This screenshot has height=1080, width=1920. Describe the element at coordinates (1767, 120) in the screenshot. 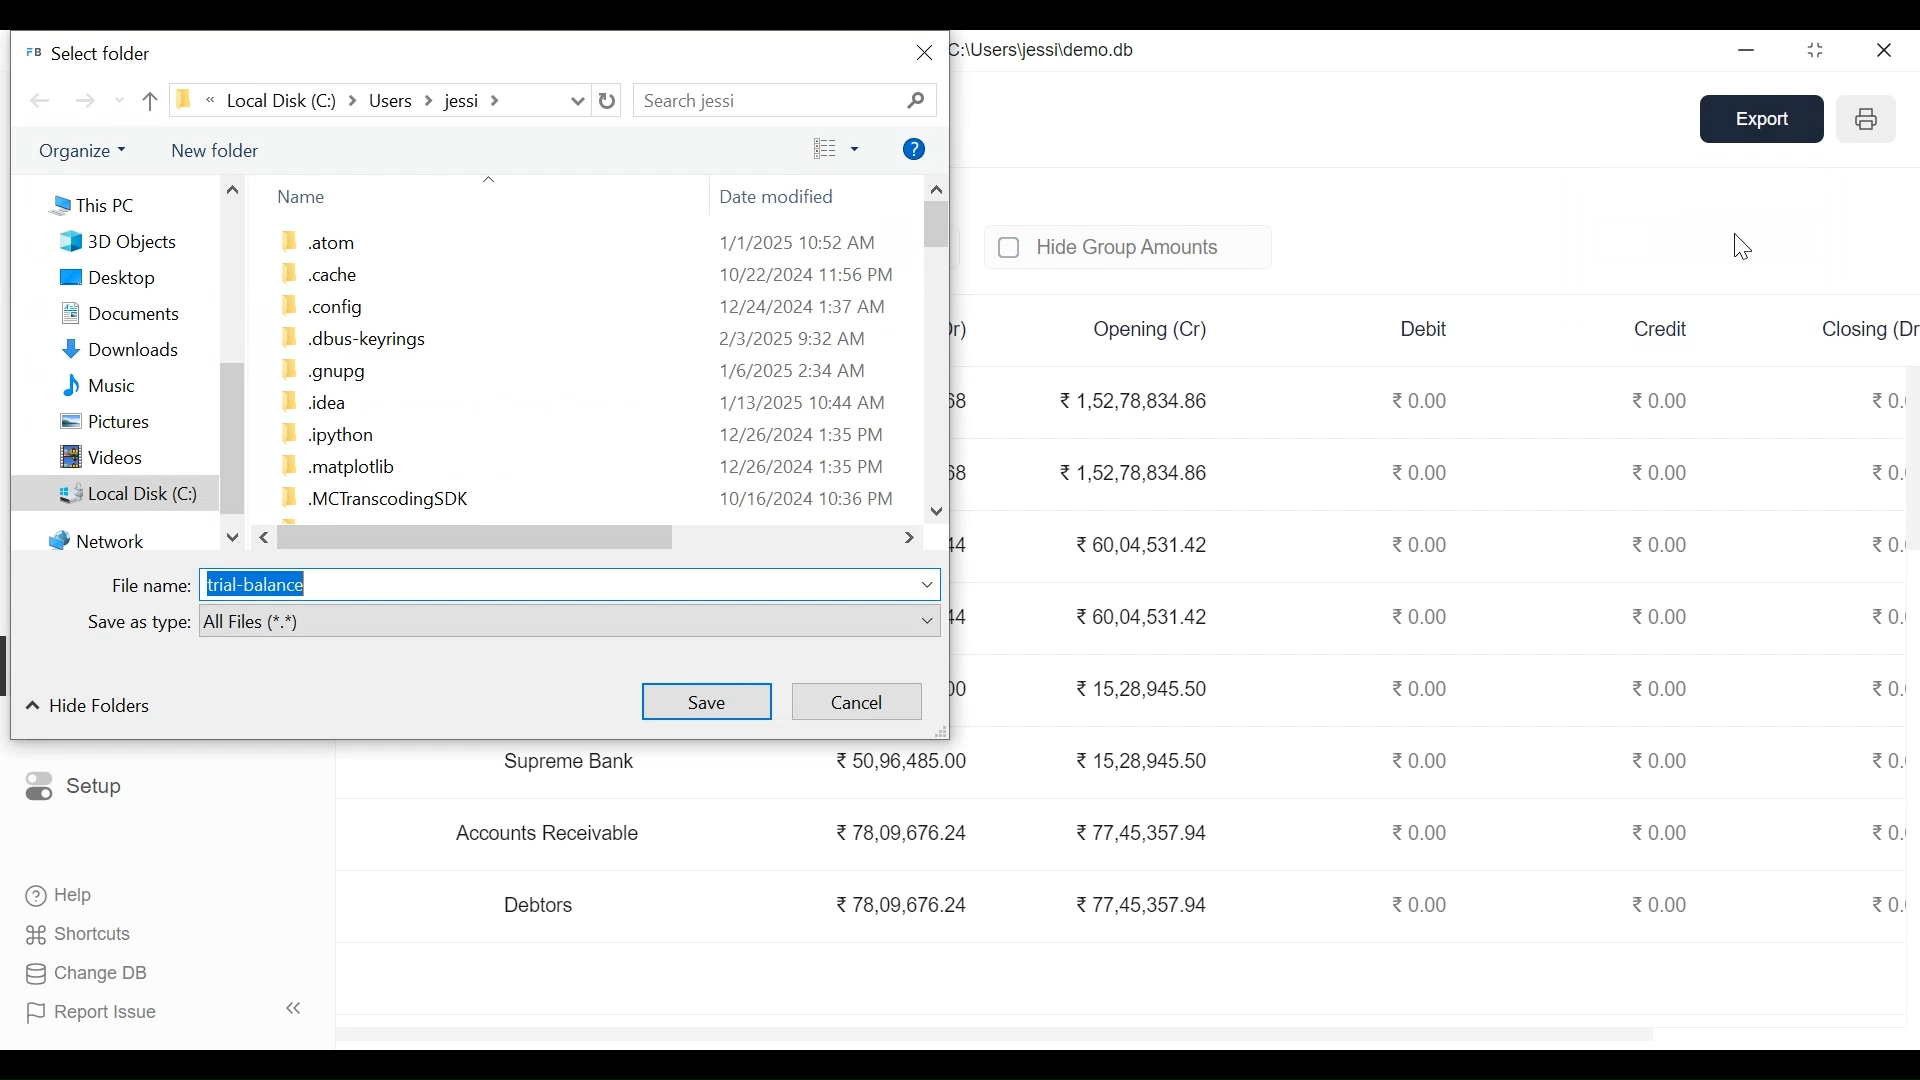

I see `Export` at that location.